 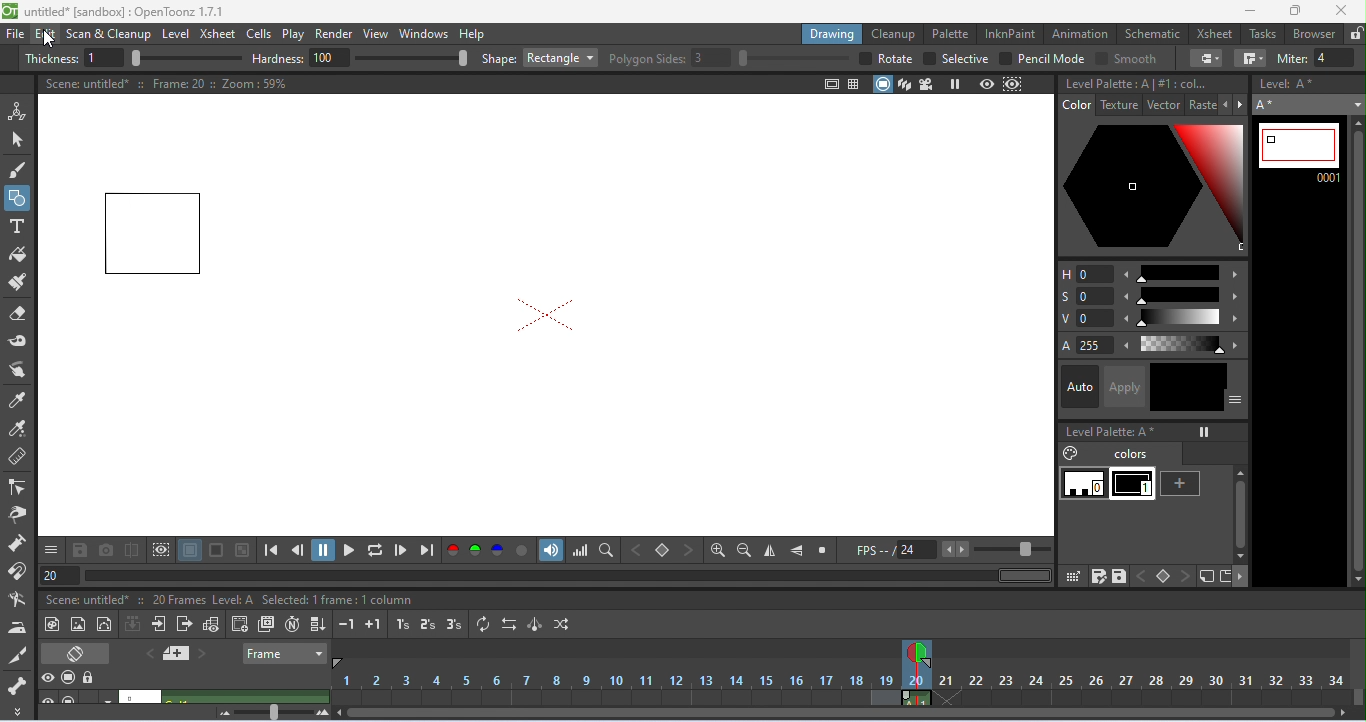 What do you see at coordinates (1019, 575) in the screenshot?
I see `horizontal scroll bar` at bounding box center [1019, 575].